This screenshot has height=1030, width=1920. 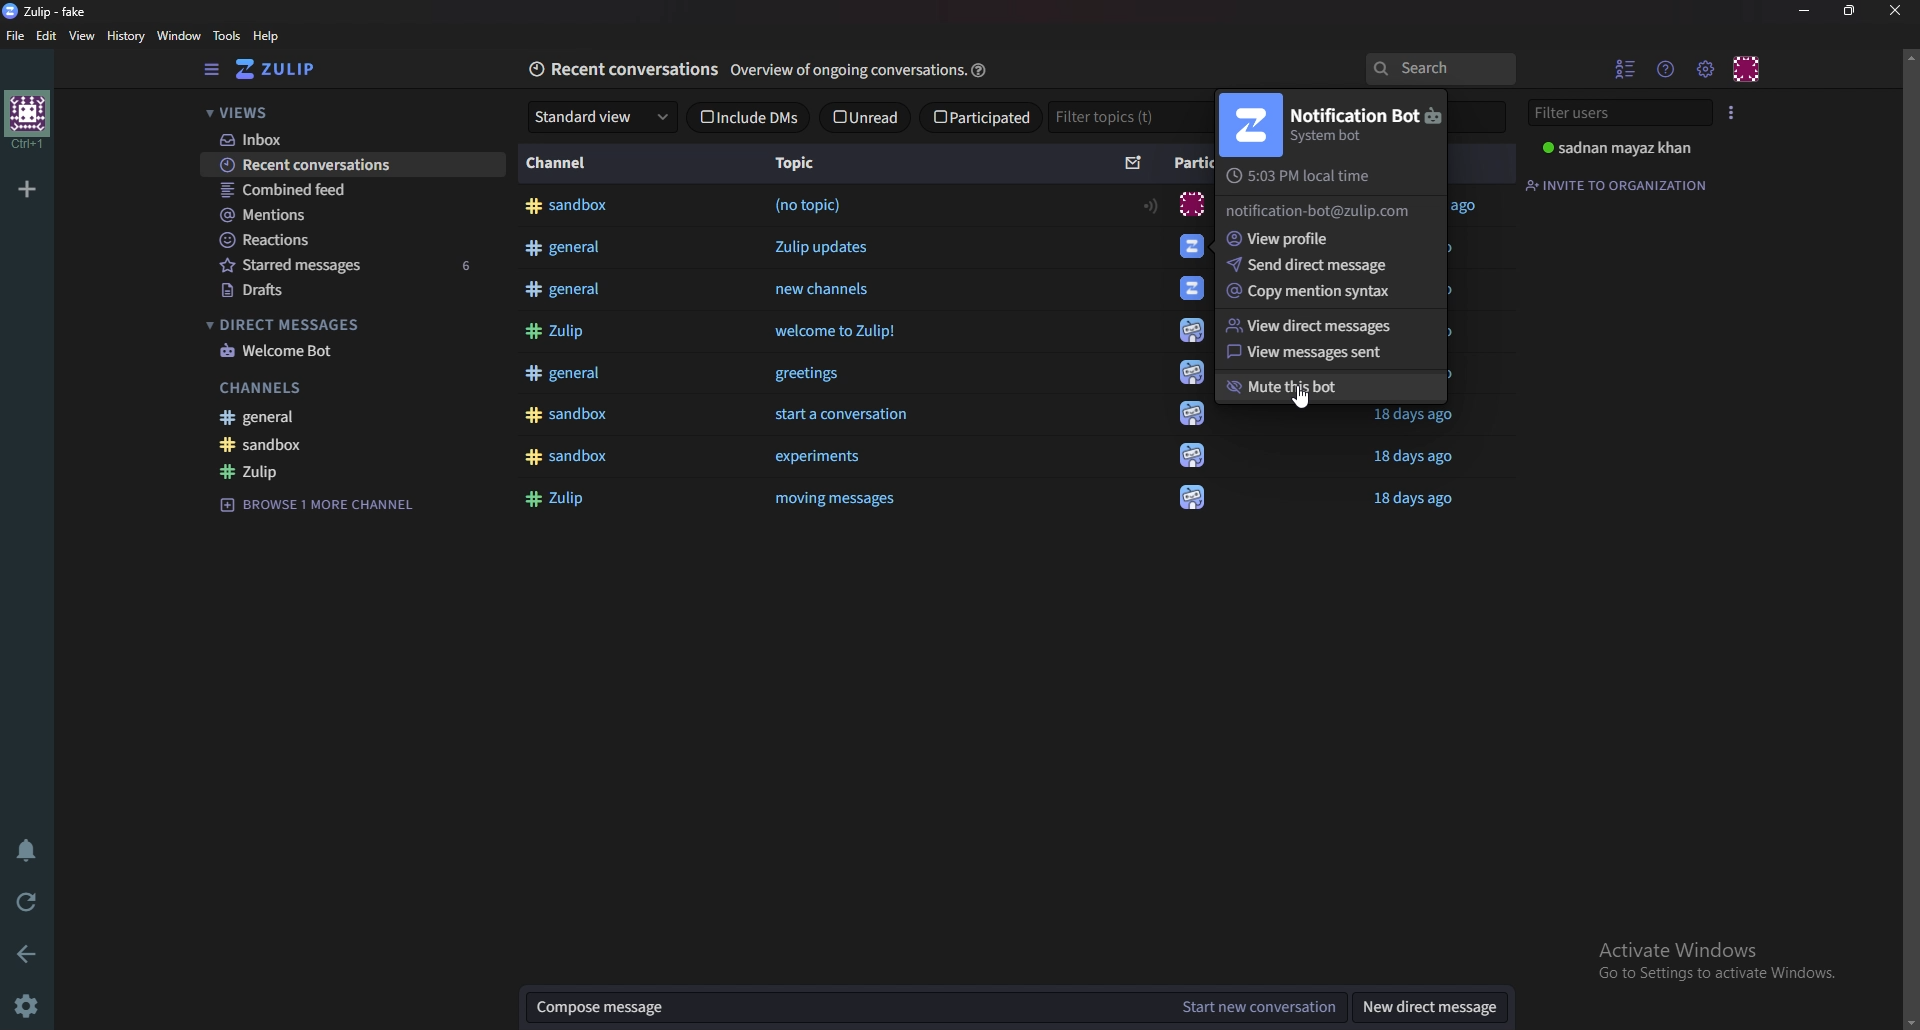 What do you see at coordinates (1193, 454) in the screenshot?
I see `icon` at bounding box center [1193, 454].